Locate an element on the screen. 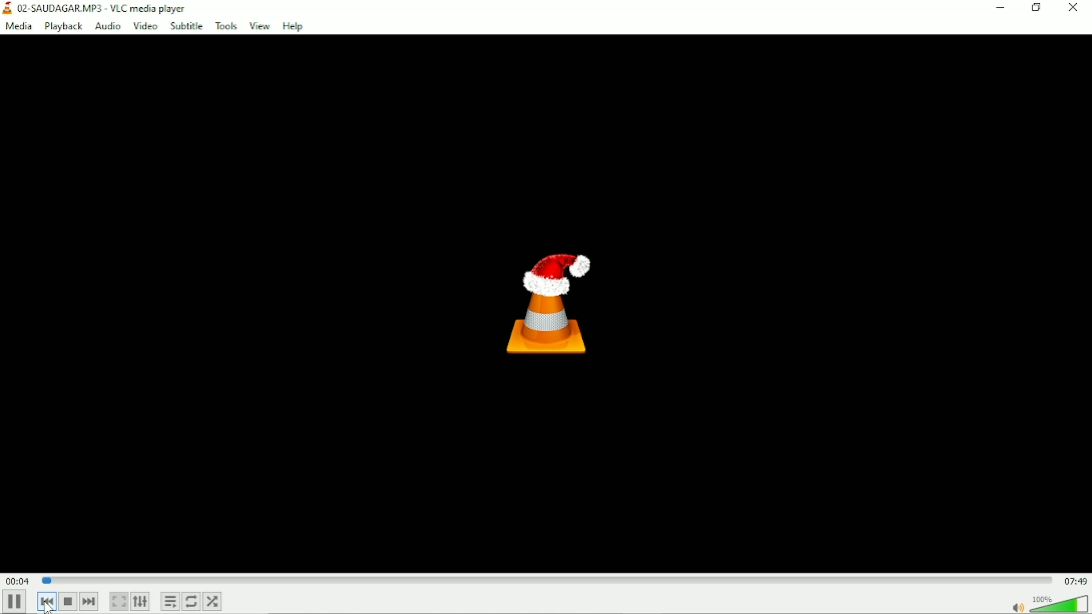 Image resolution: width=1092 pixels, height=614 pixels. View is located at coordinates (260, 27).